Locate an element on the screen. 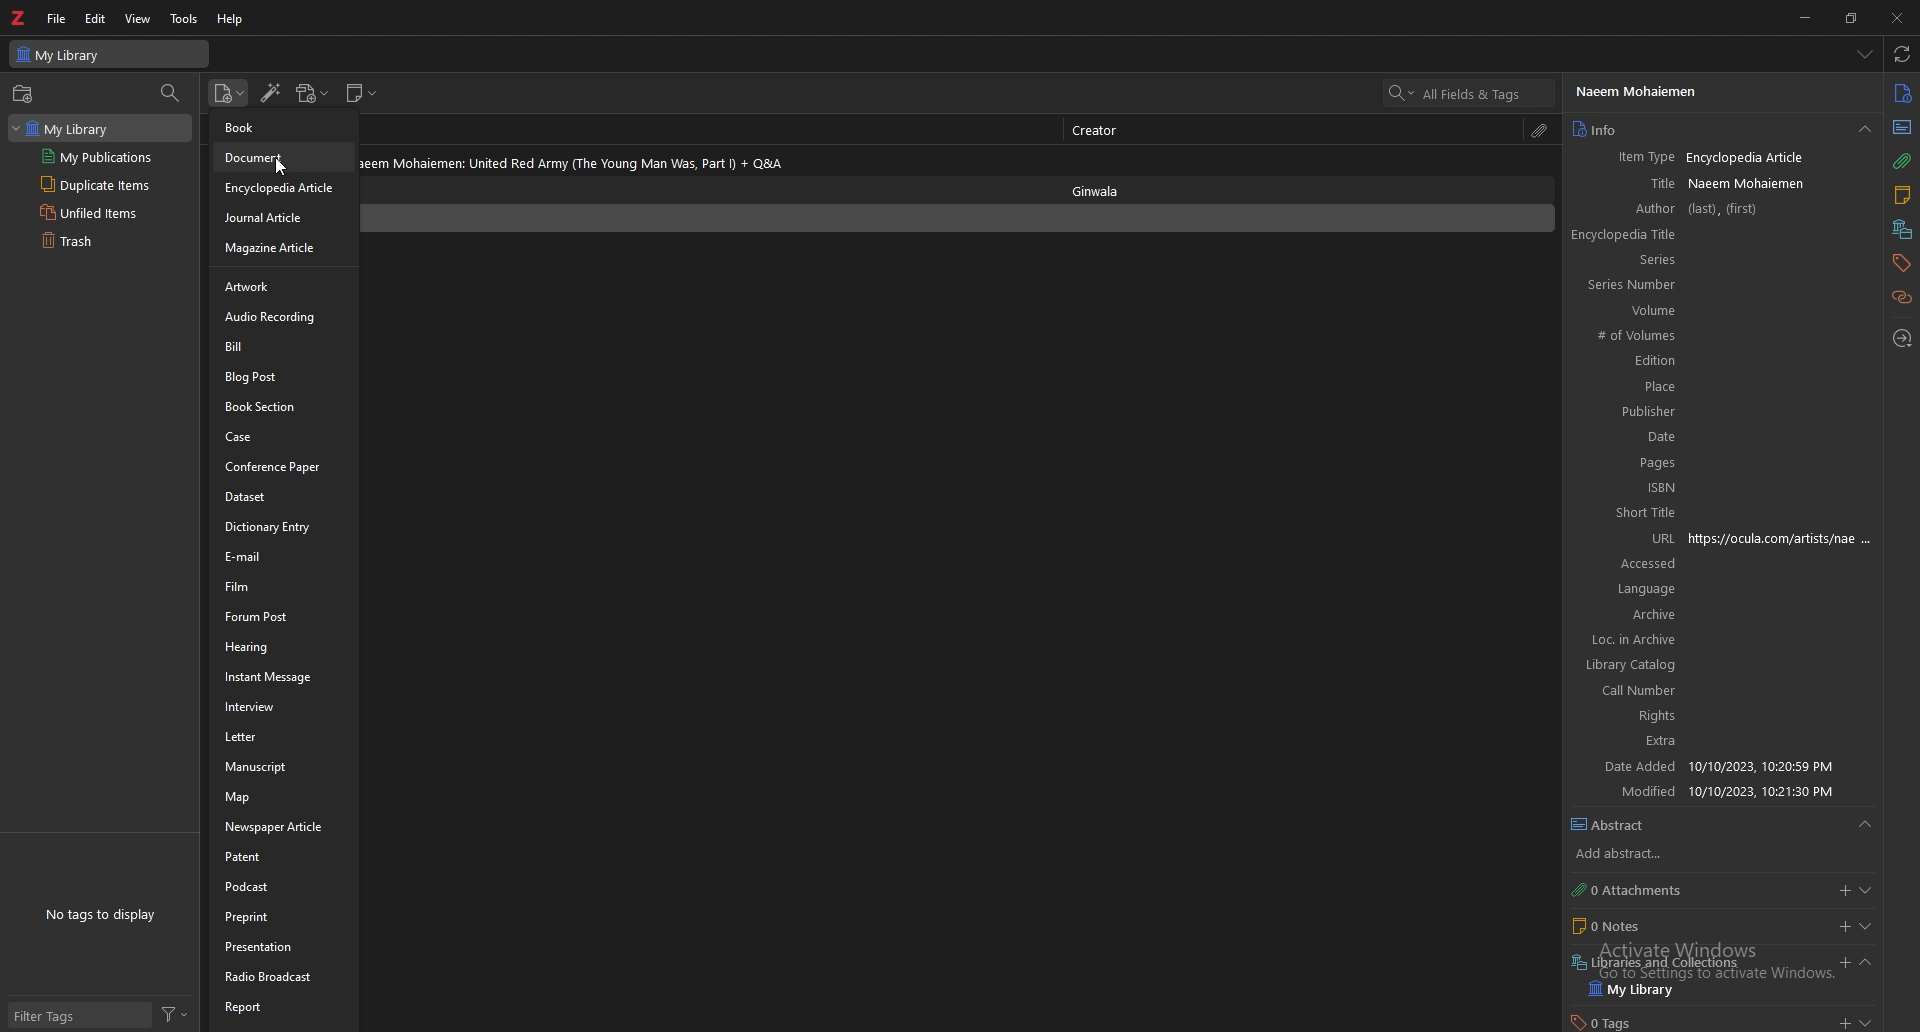 This screenshot has width=1920, height=1032. date added input is located at coordinates (1779, 764).